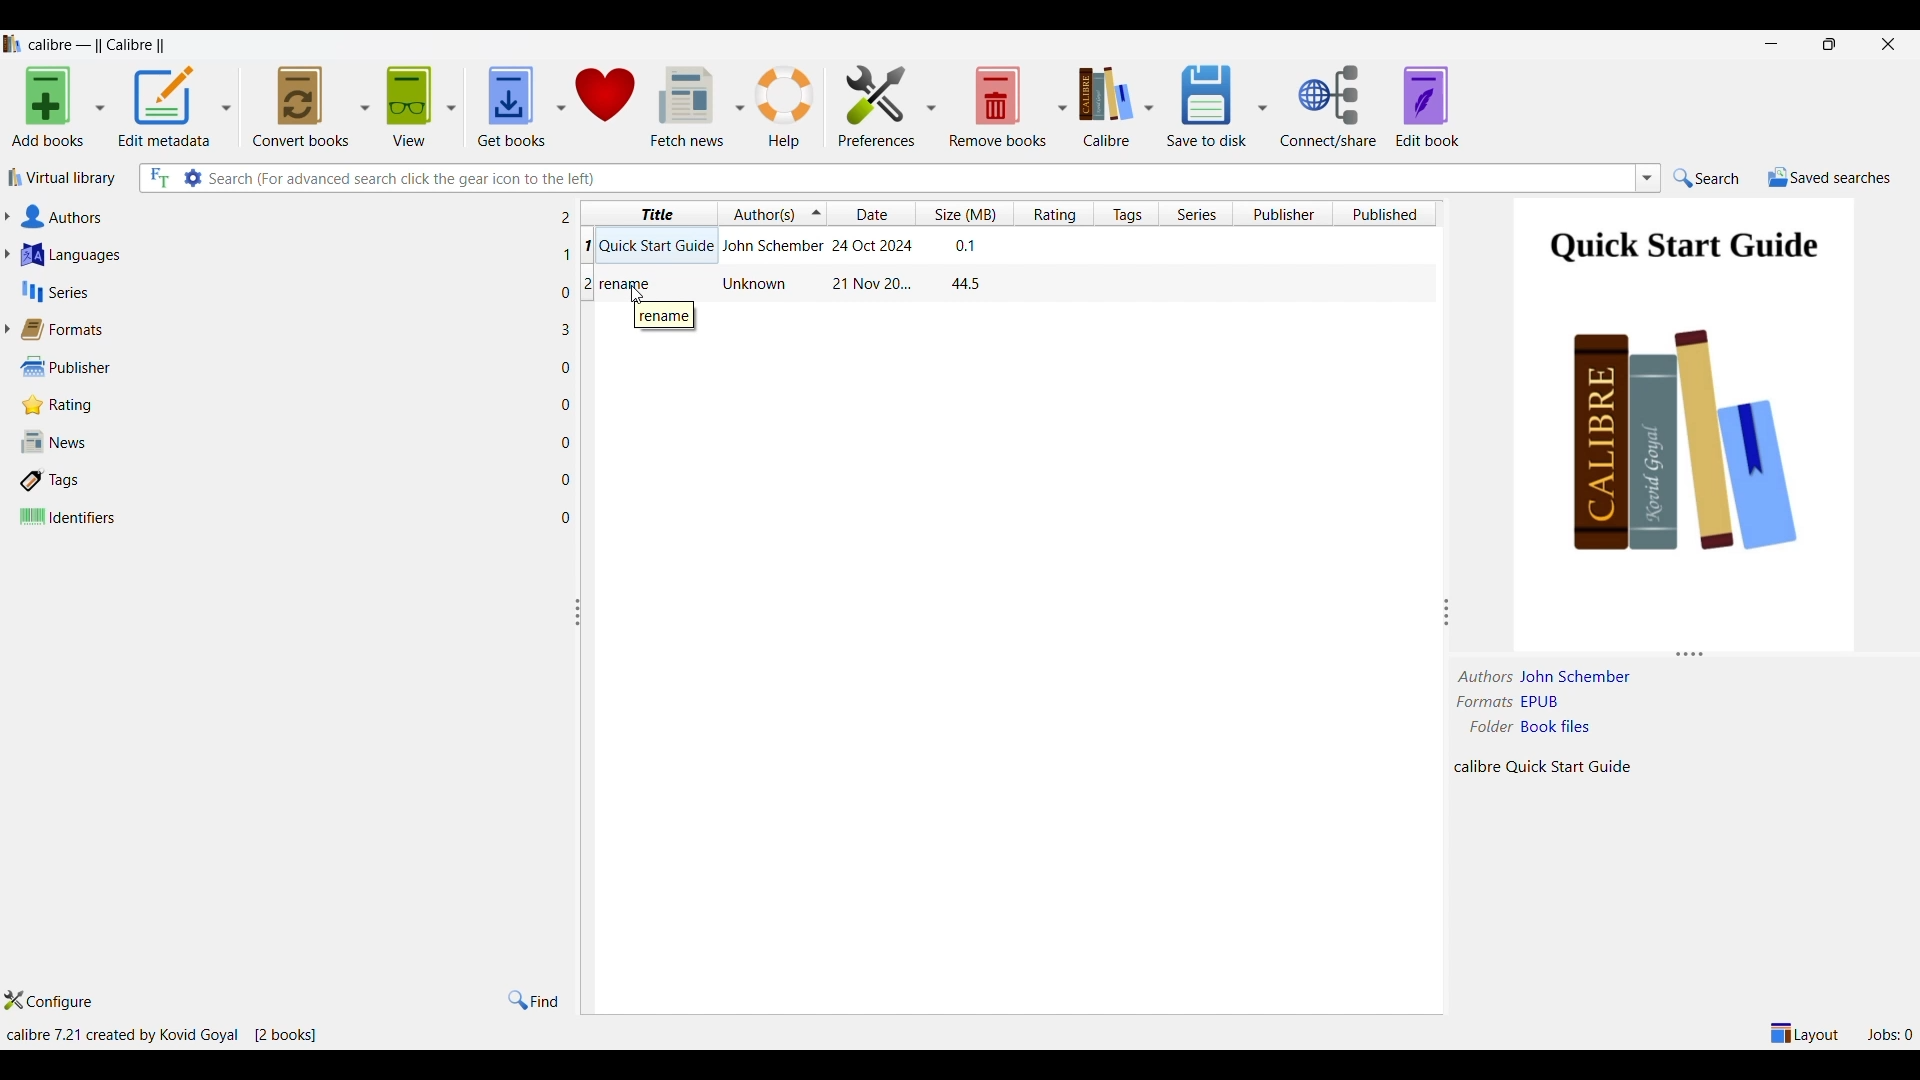  I want to click on View options, so click(451, 106).